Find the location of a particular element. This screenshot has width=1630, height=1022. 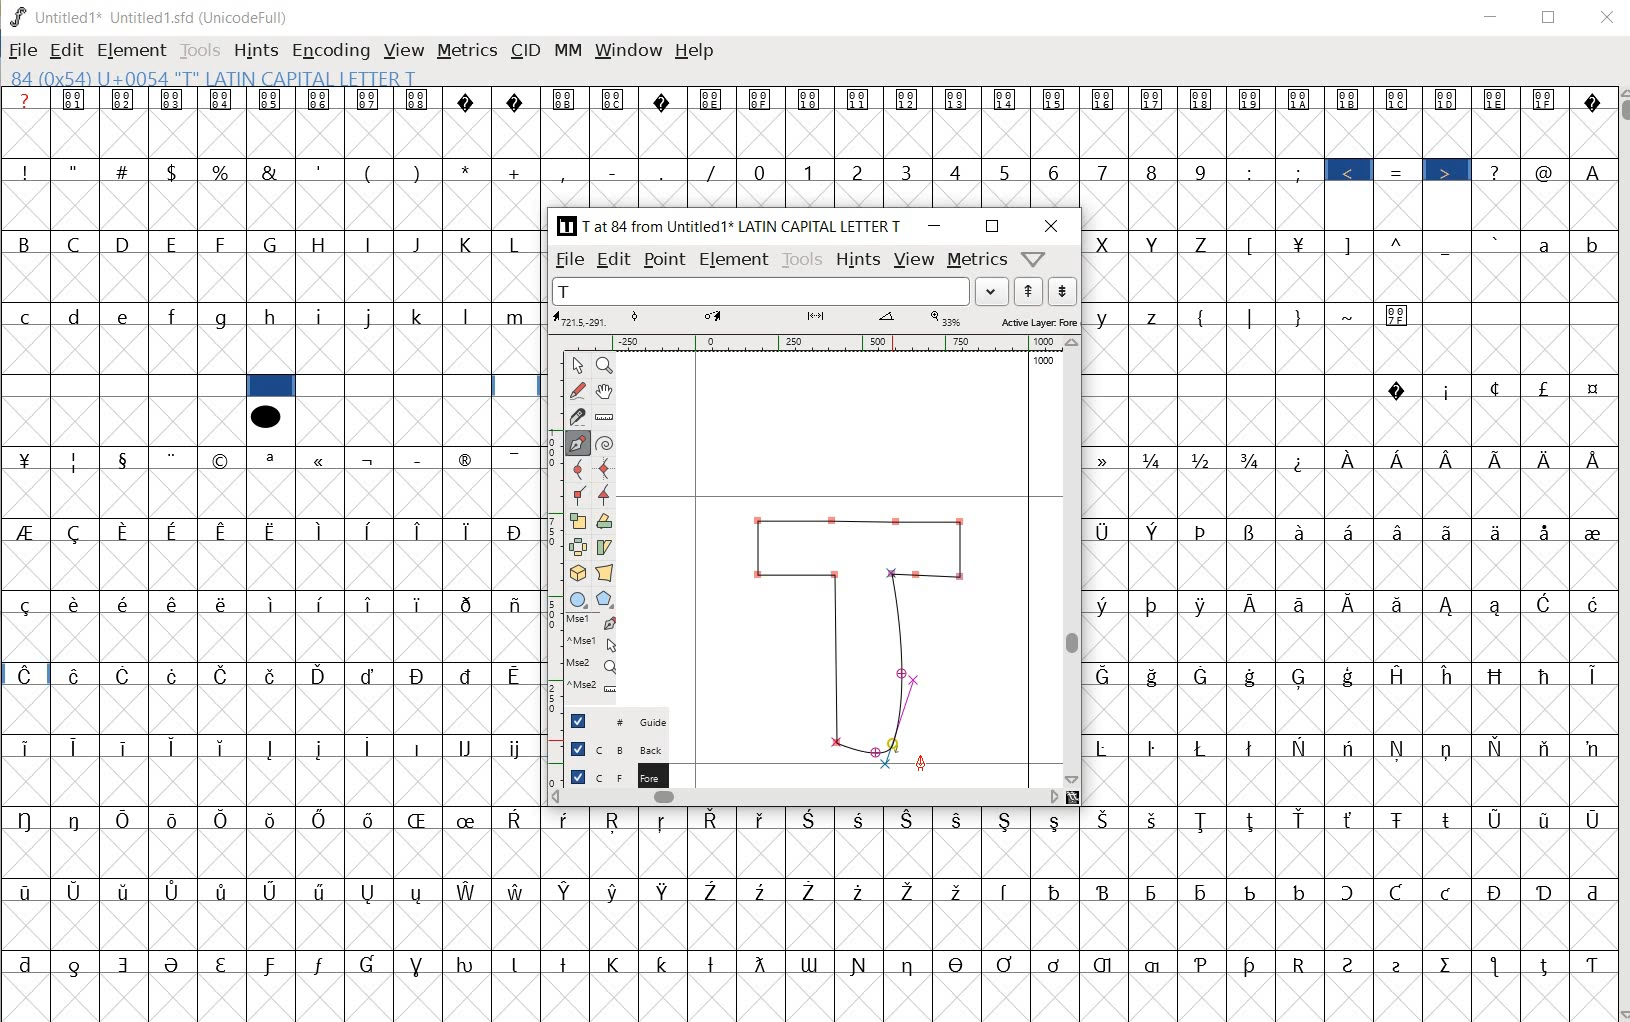

Symbol is located at coordinates (1346, 893).